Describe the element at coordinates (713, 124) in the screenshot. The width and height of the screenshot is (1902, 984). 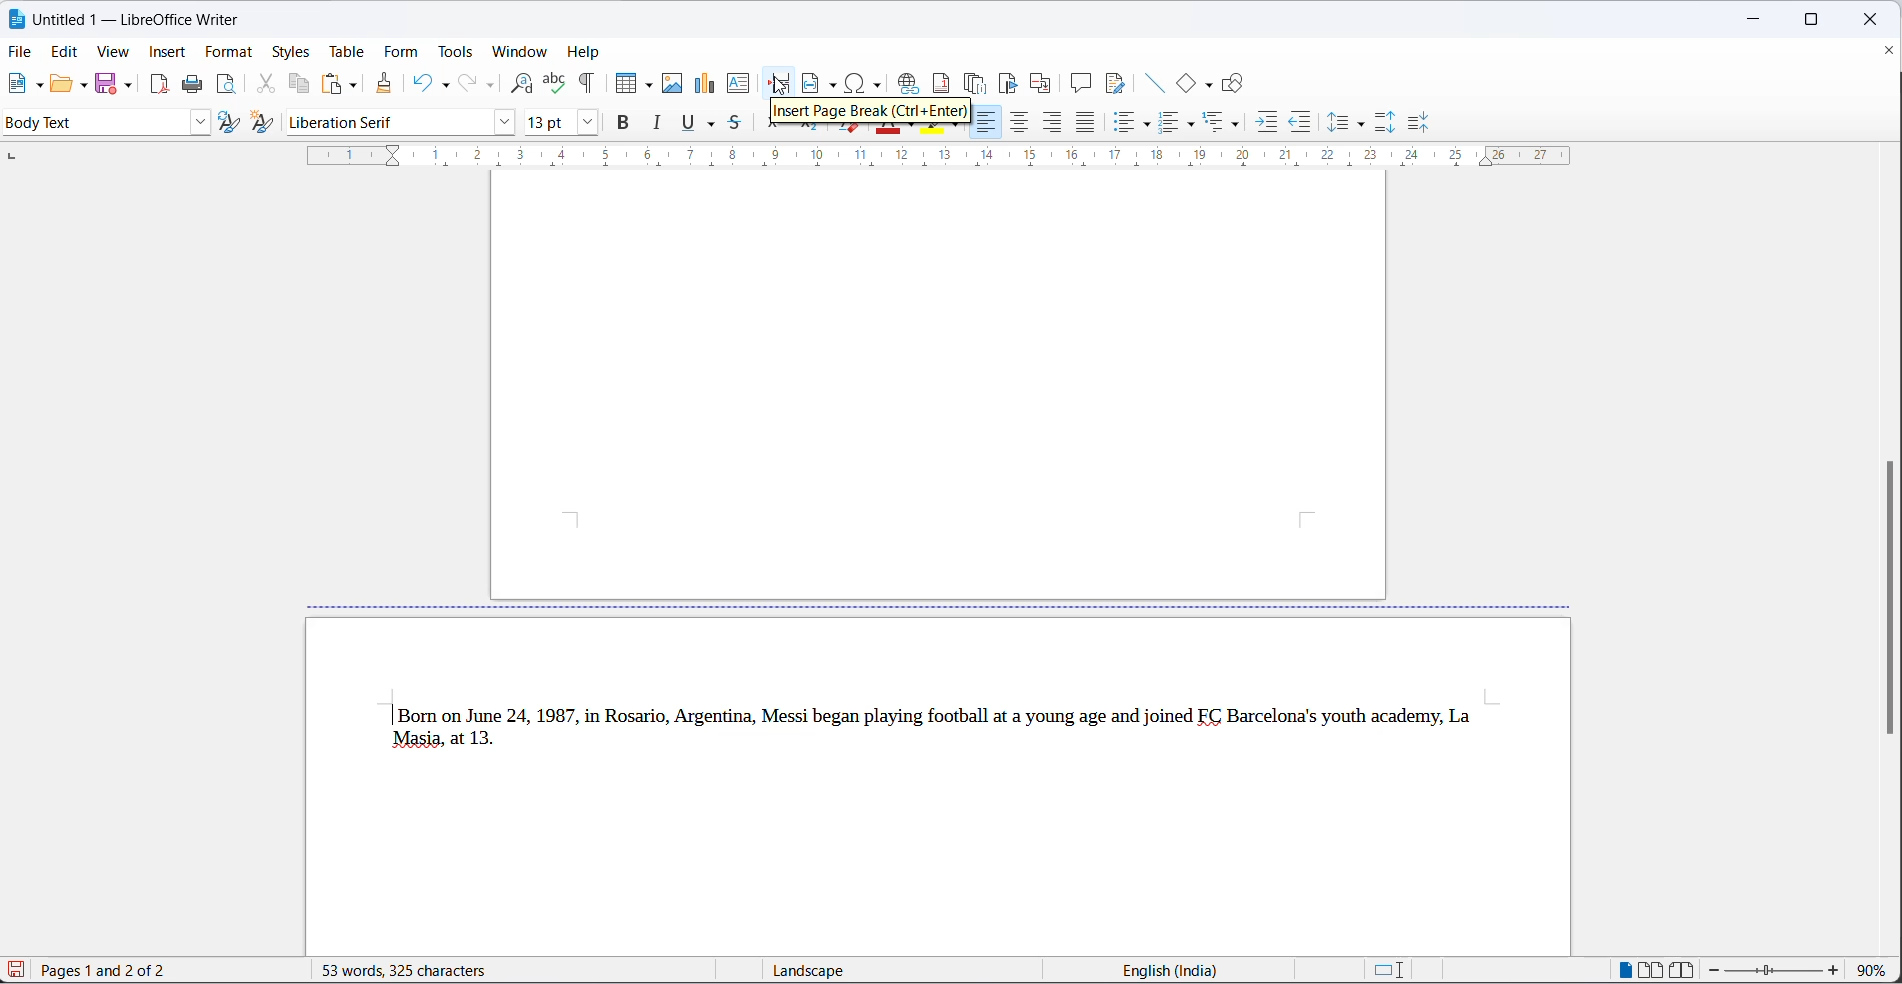
I see `underline` at that location.